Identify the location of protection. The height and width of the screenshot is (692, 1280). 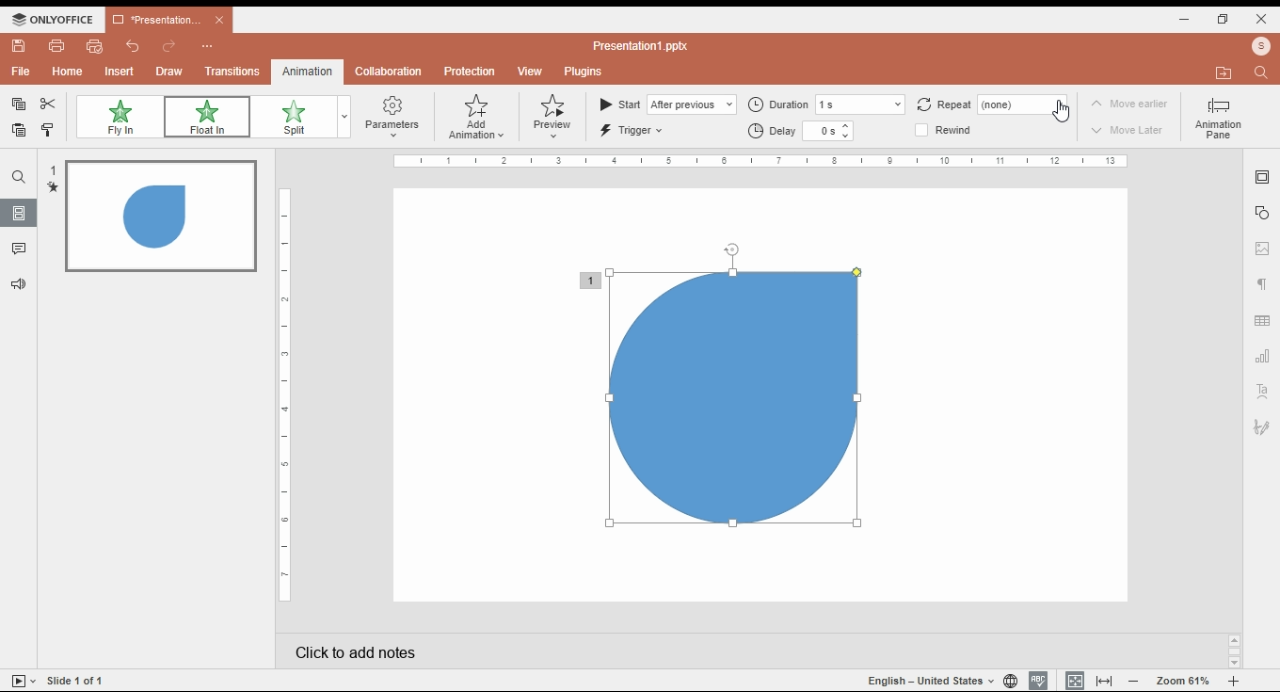
(469, 71).